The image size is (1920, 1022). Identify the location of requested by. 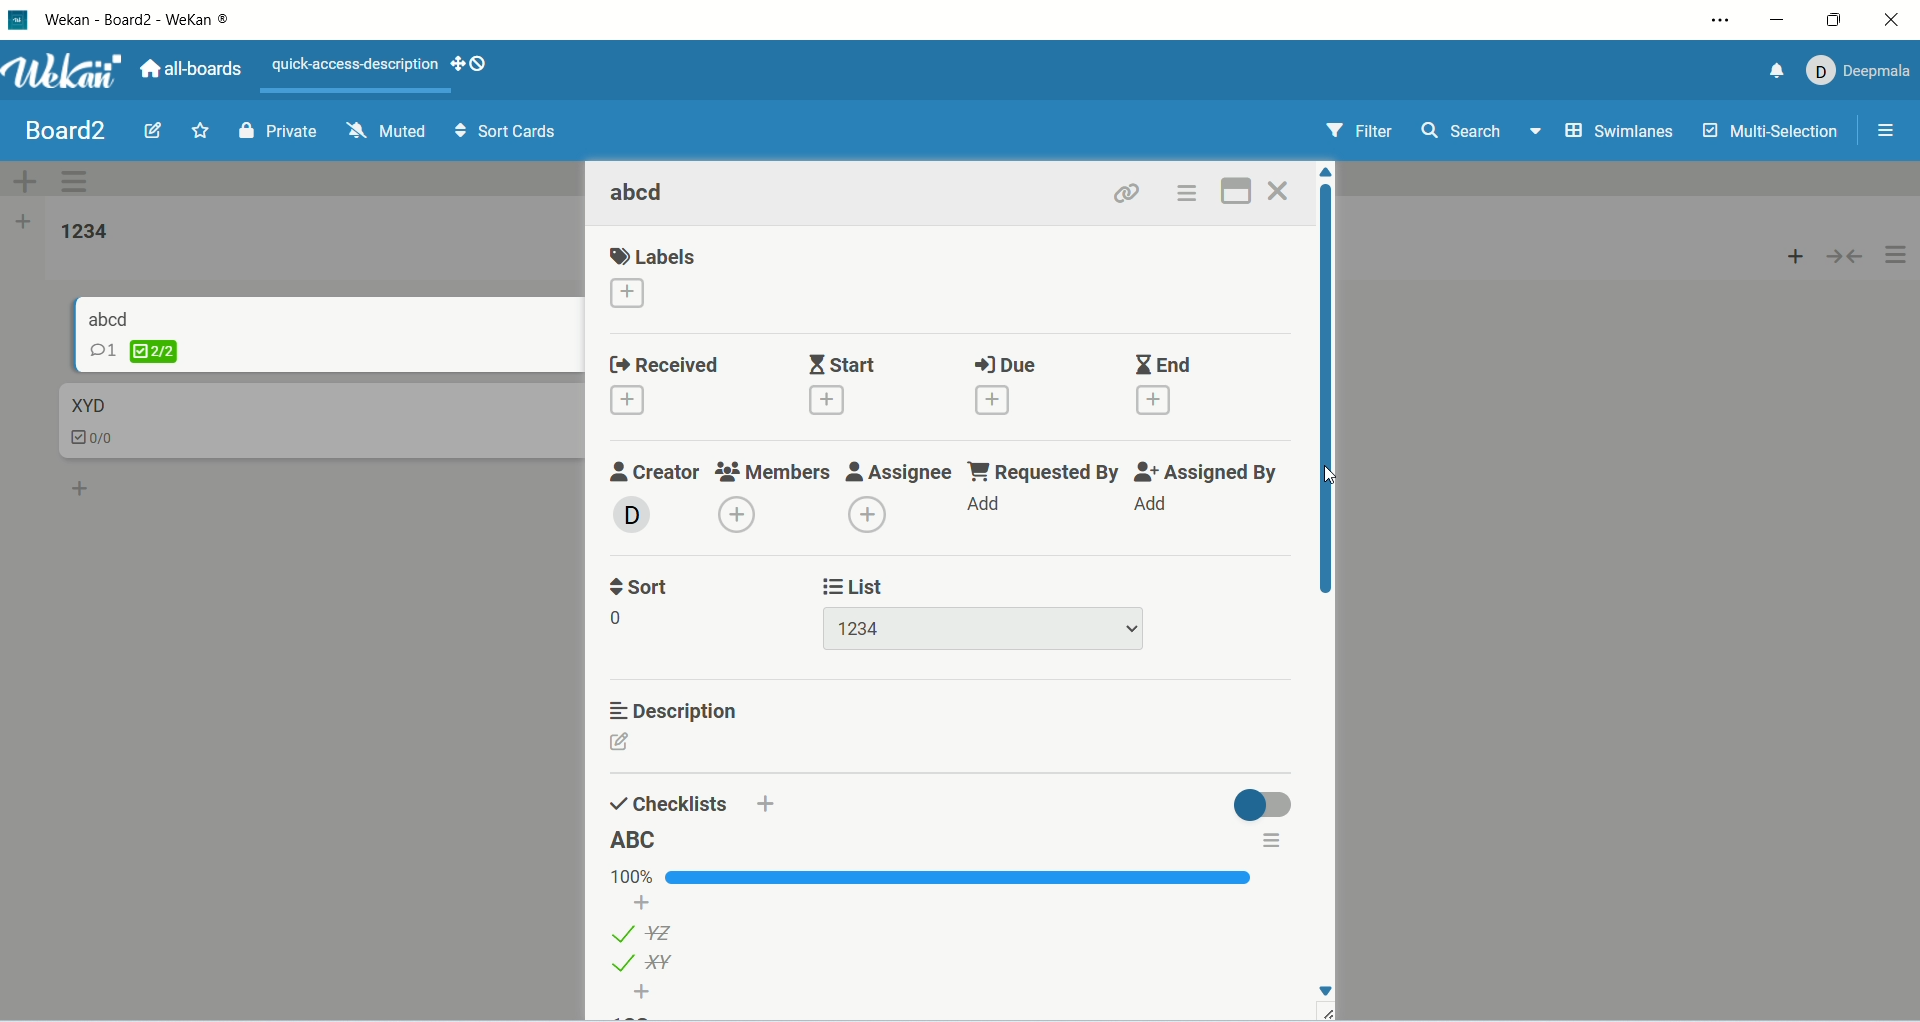
(1045, 471).